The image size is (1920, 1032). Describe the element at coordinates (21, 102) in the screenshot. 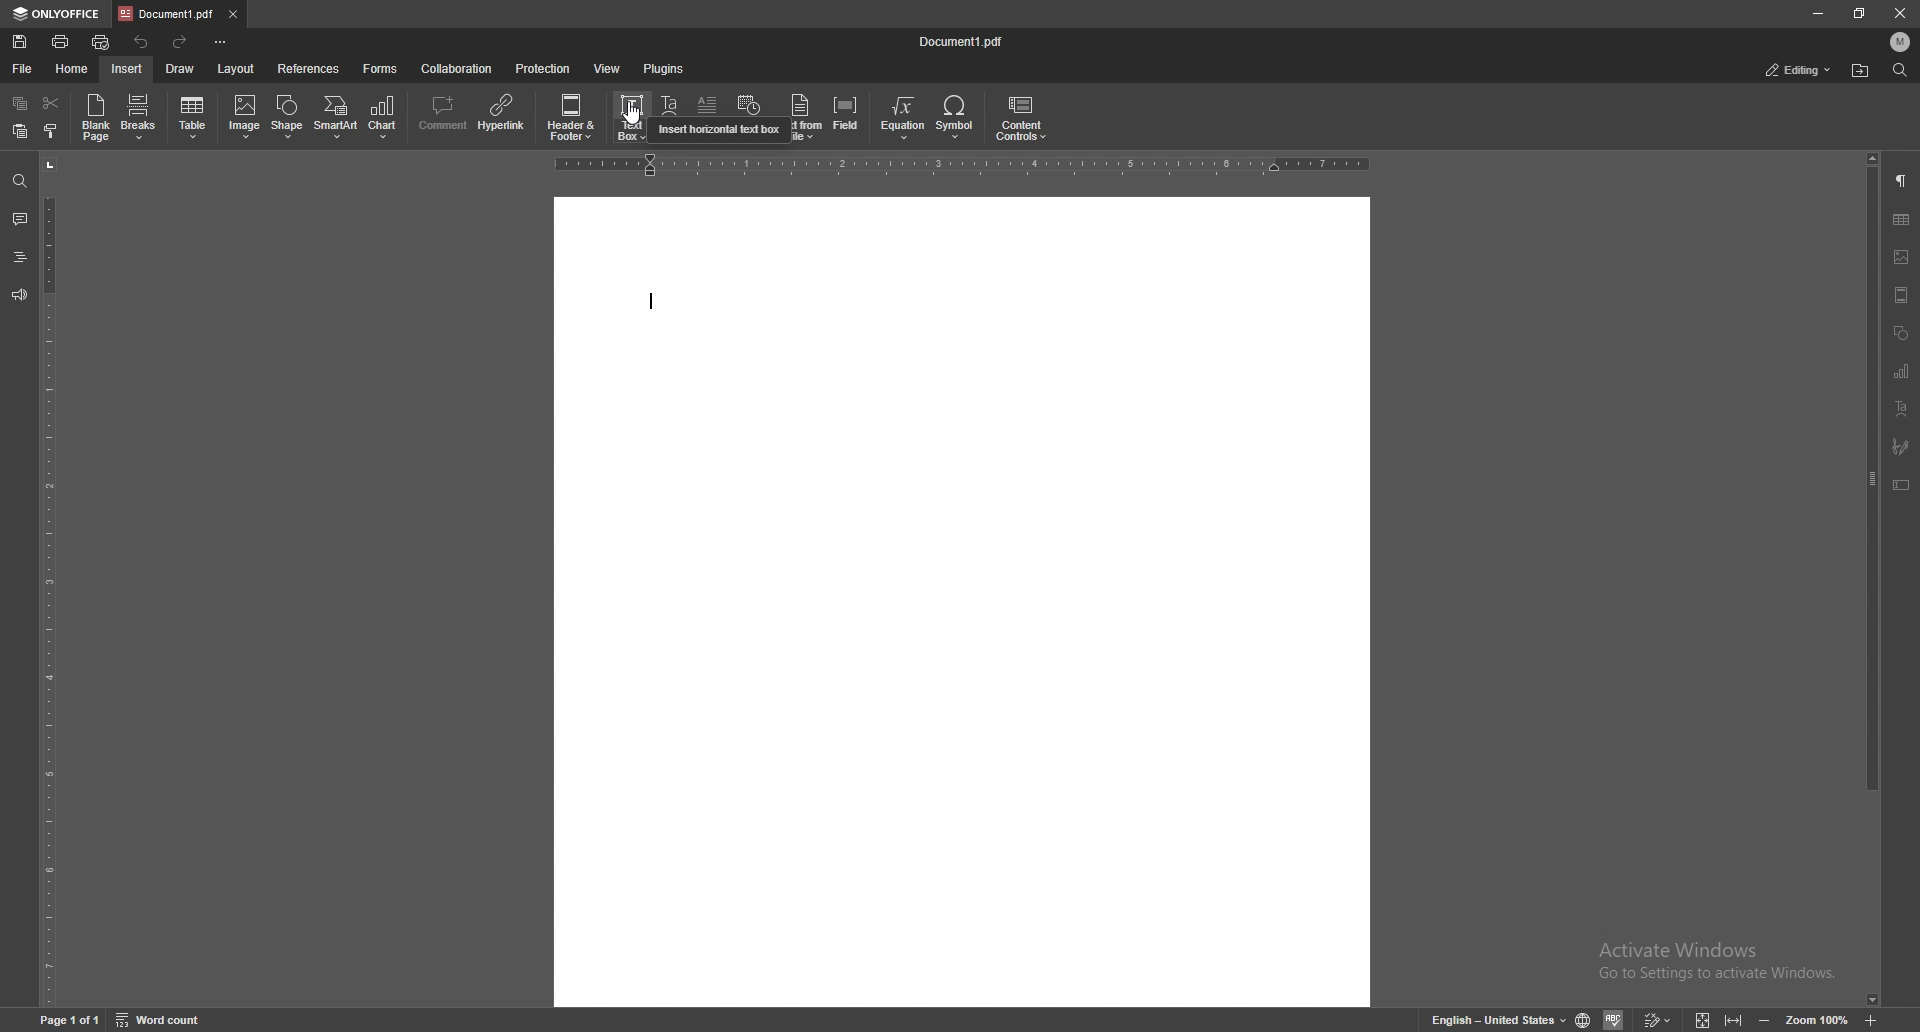

I see `copy` at that location.